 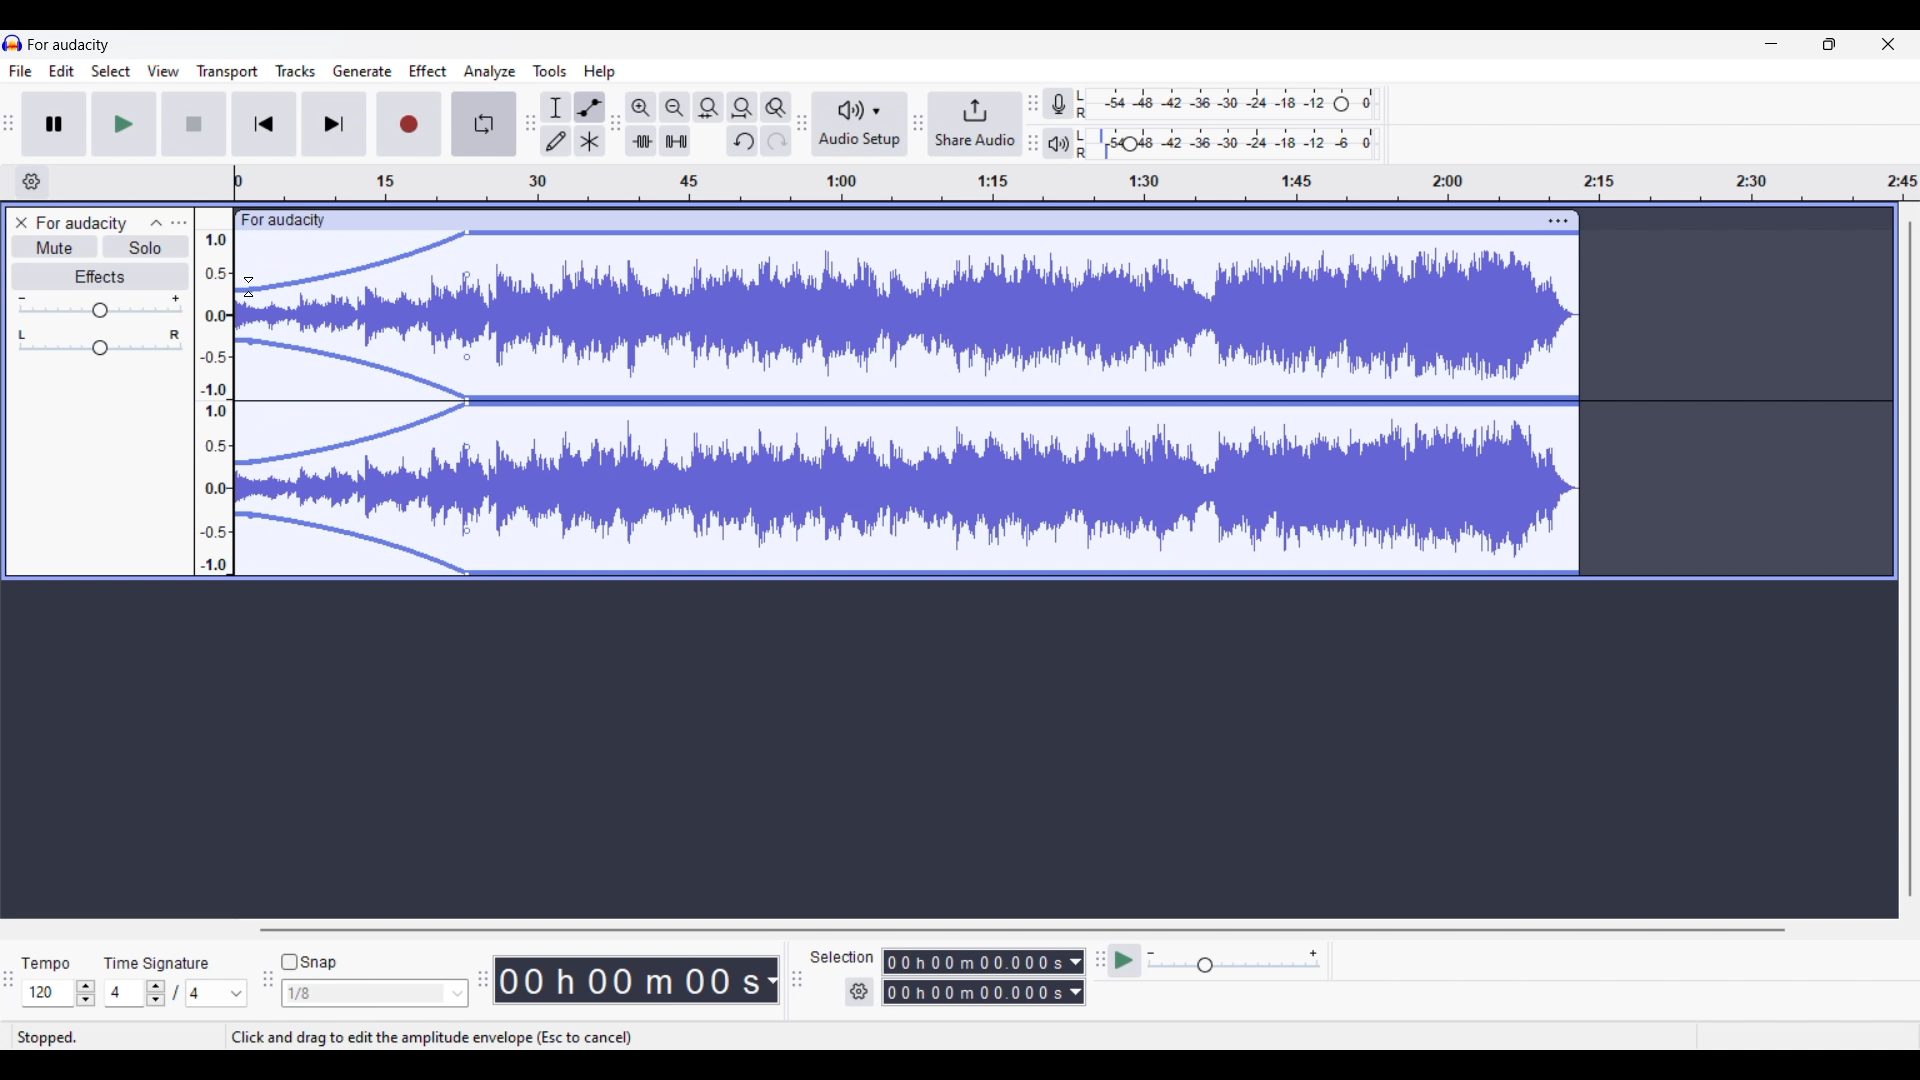 What do you see at coordinates (976, 123) in the screenshot?
I see `Share audio` at bounding box center [976, 123].